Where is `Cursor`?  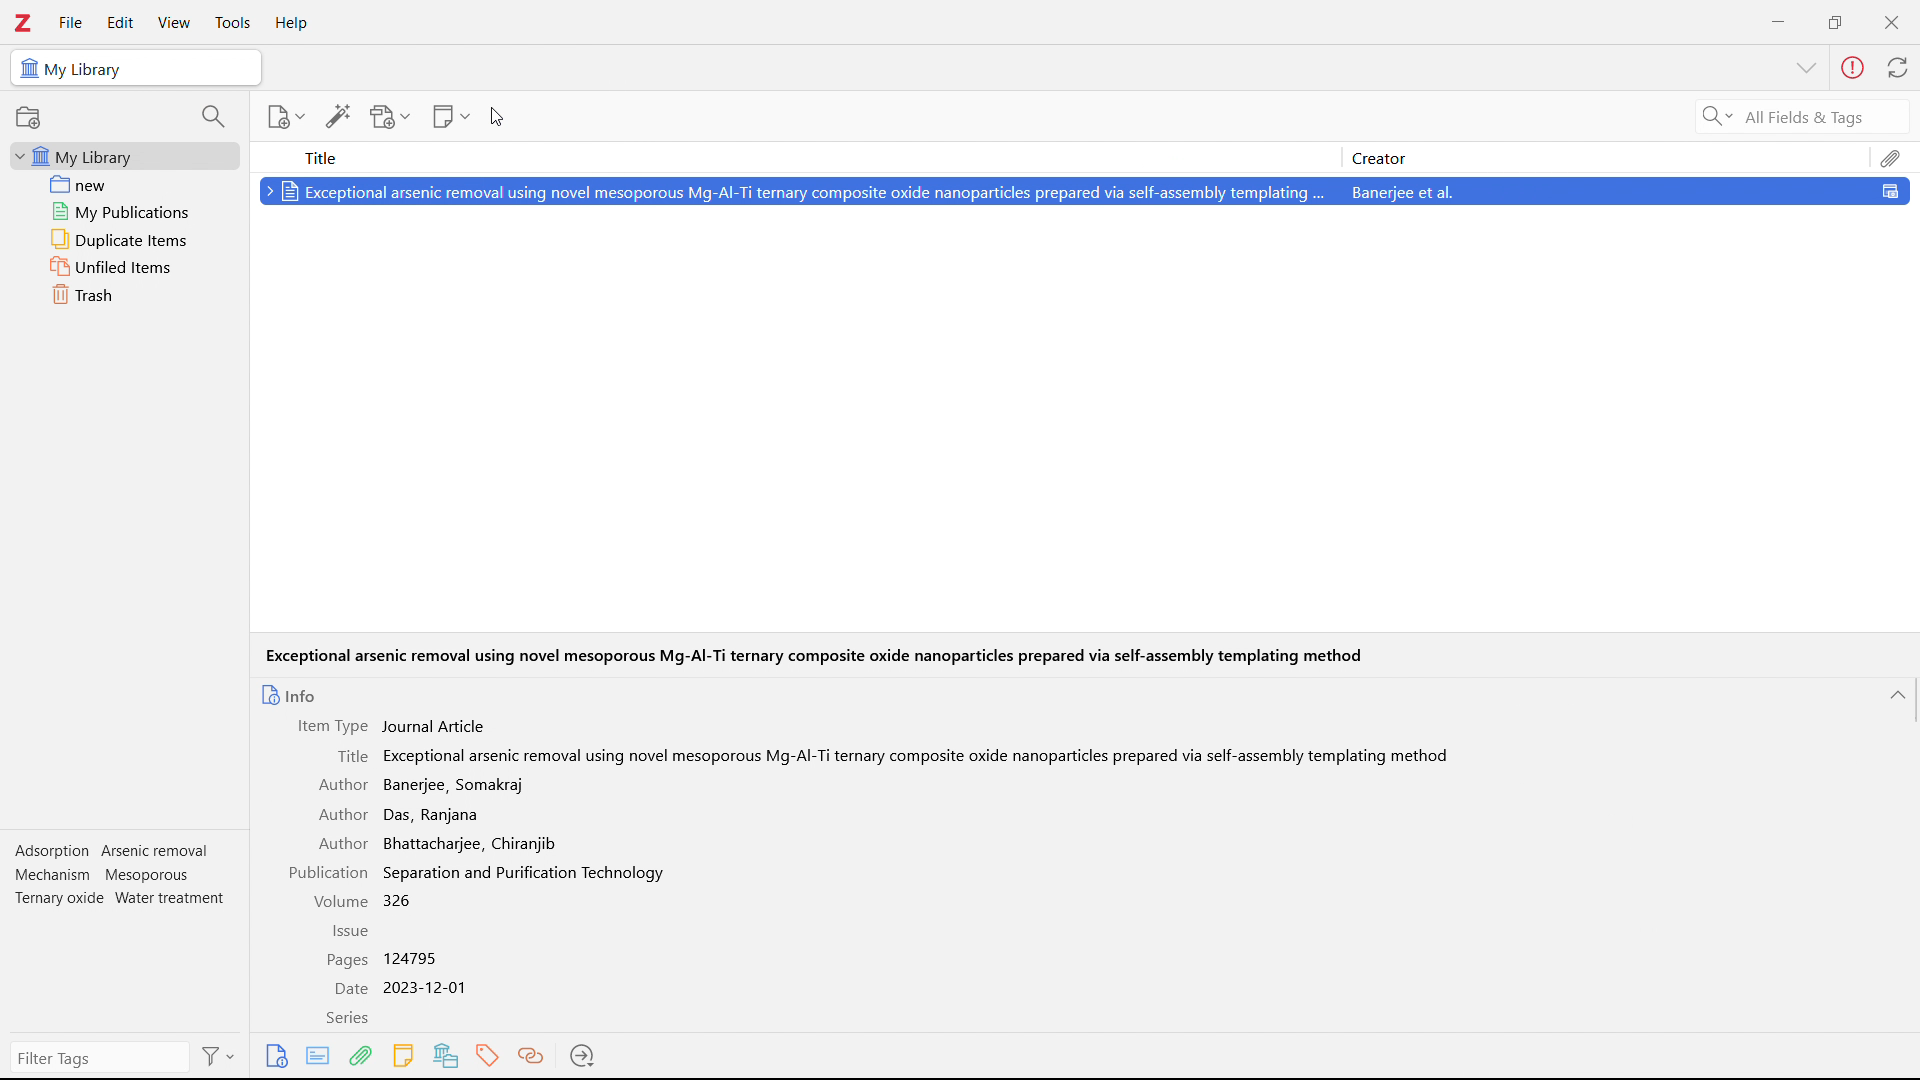
Cursor is located at coordinates (501, 119).